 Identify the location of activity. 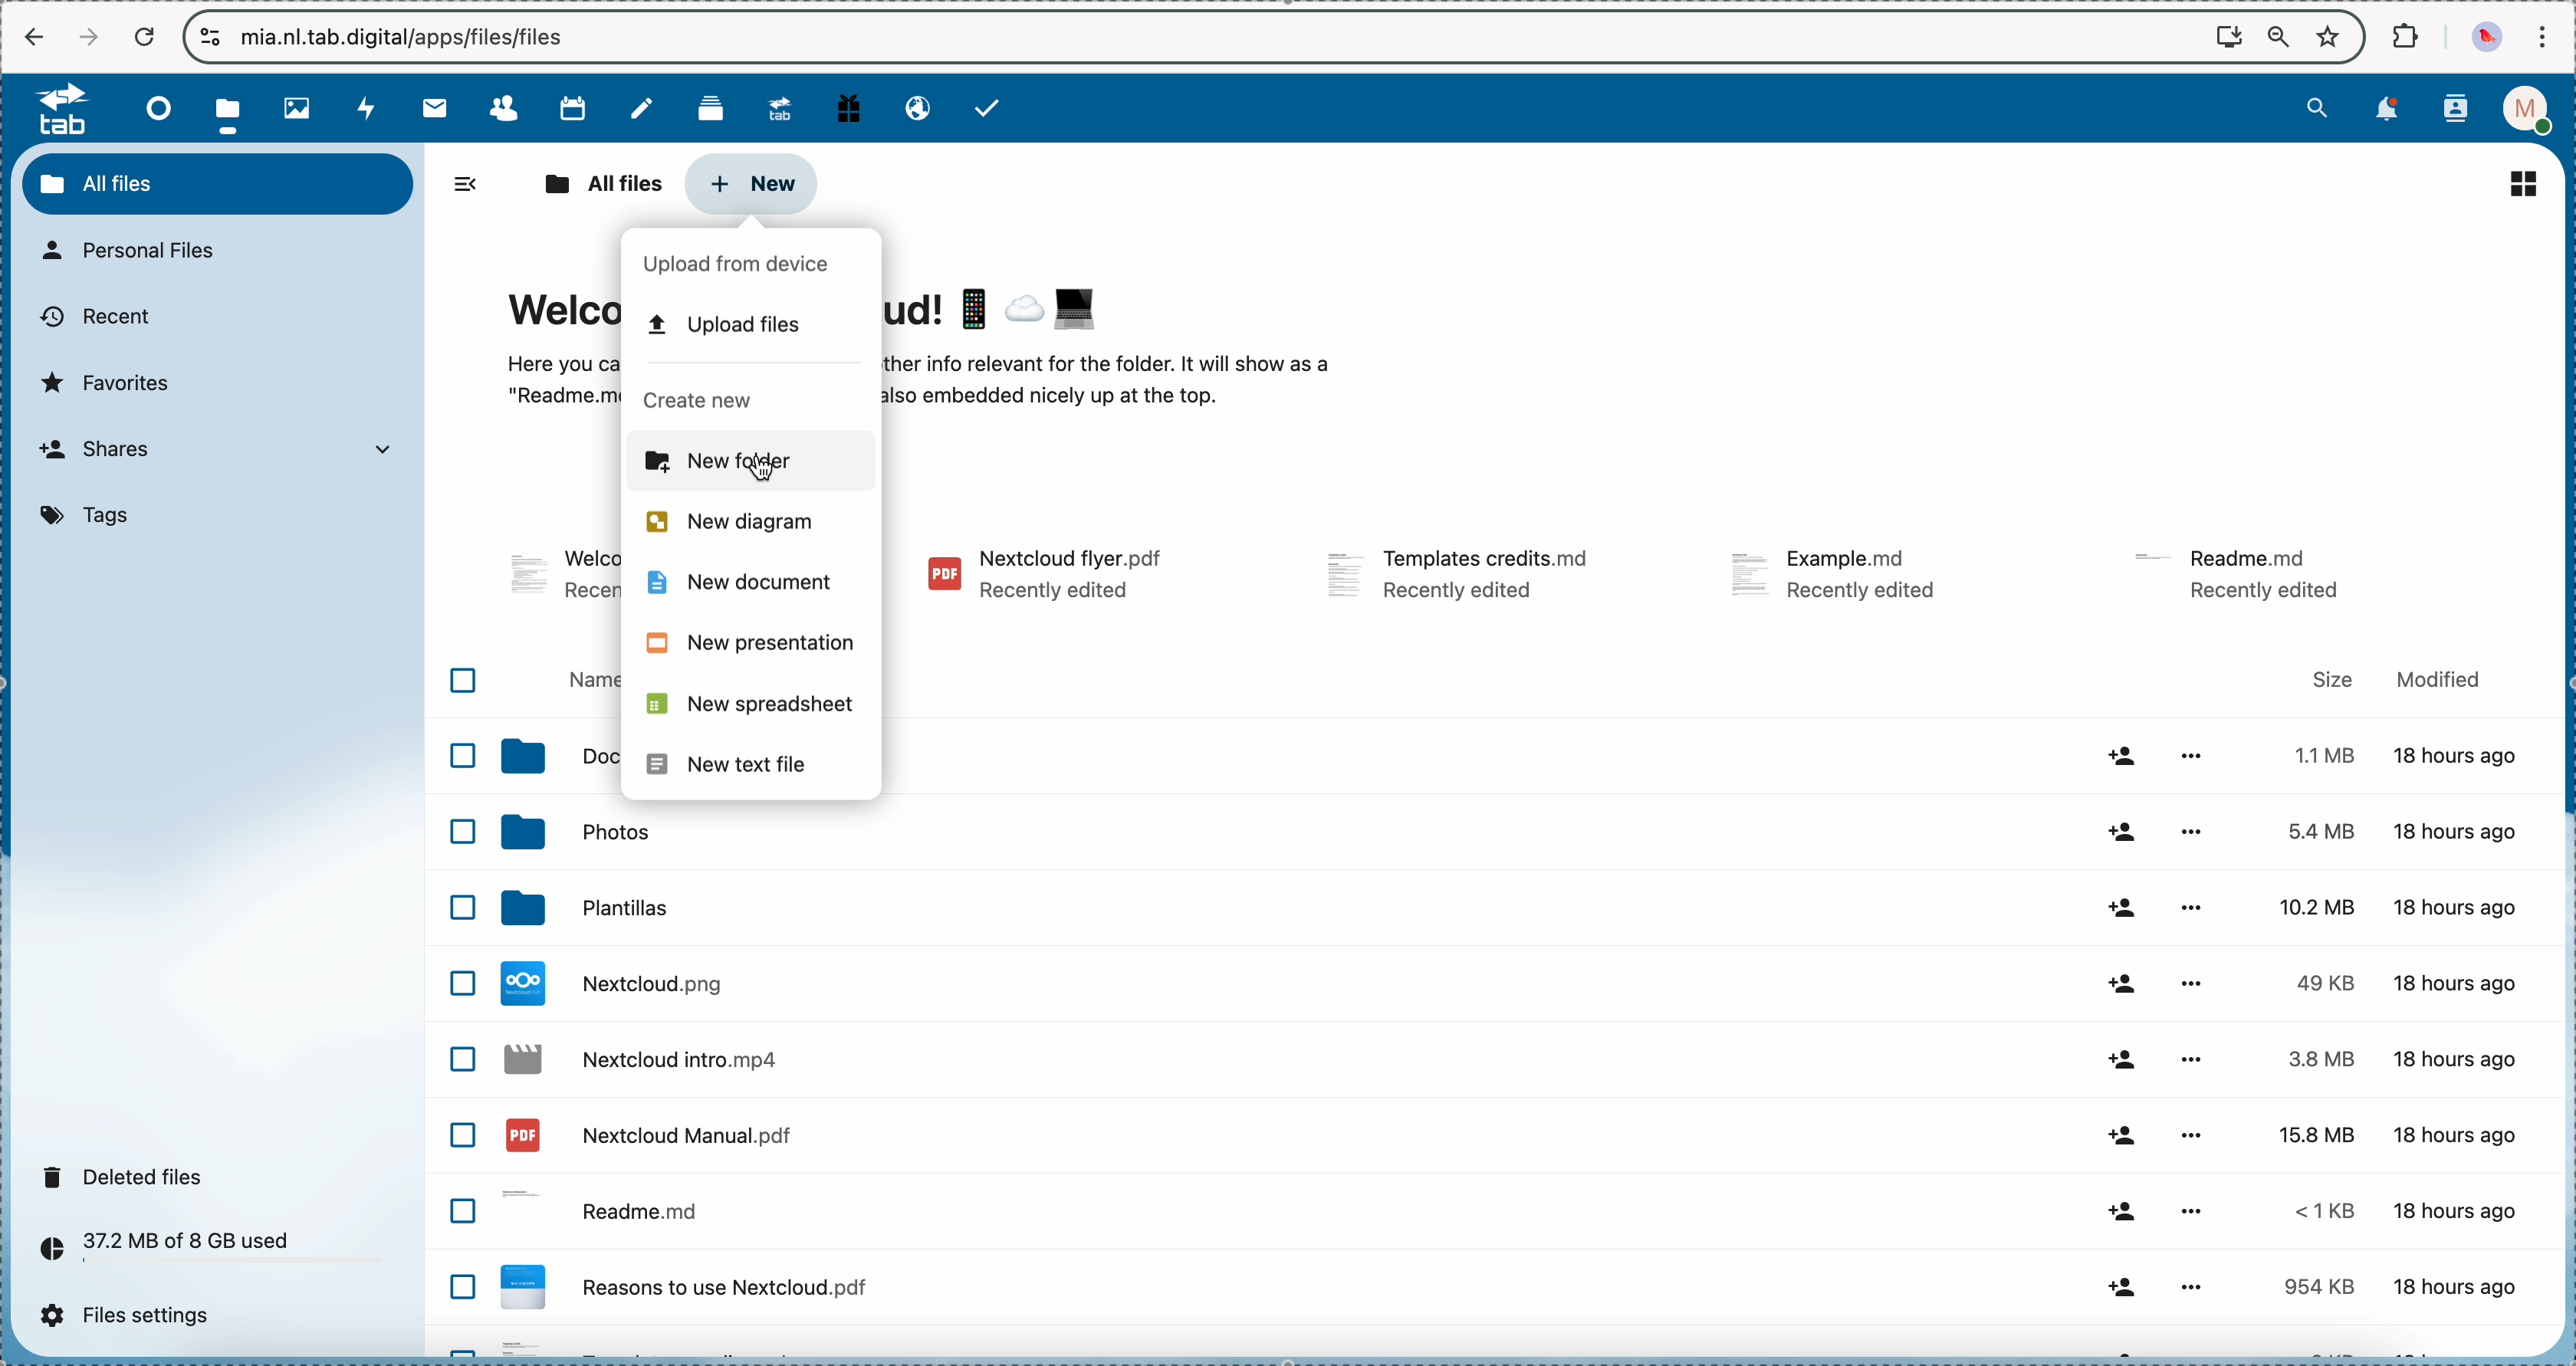
(369, 108).